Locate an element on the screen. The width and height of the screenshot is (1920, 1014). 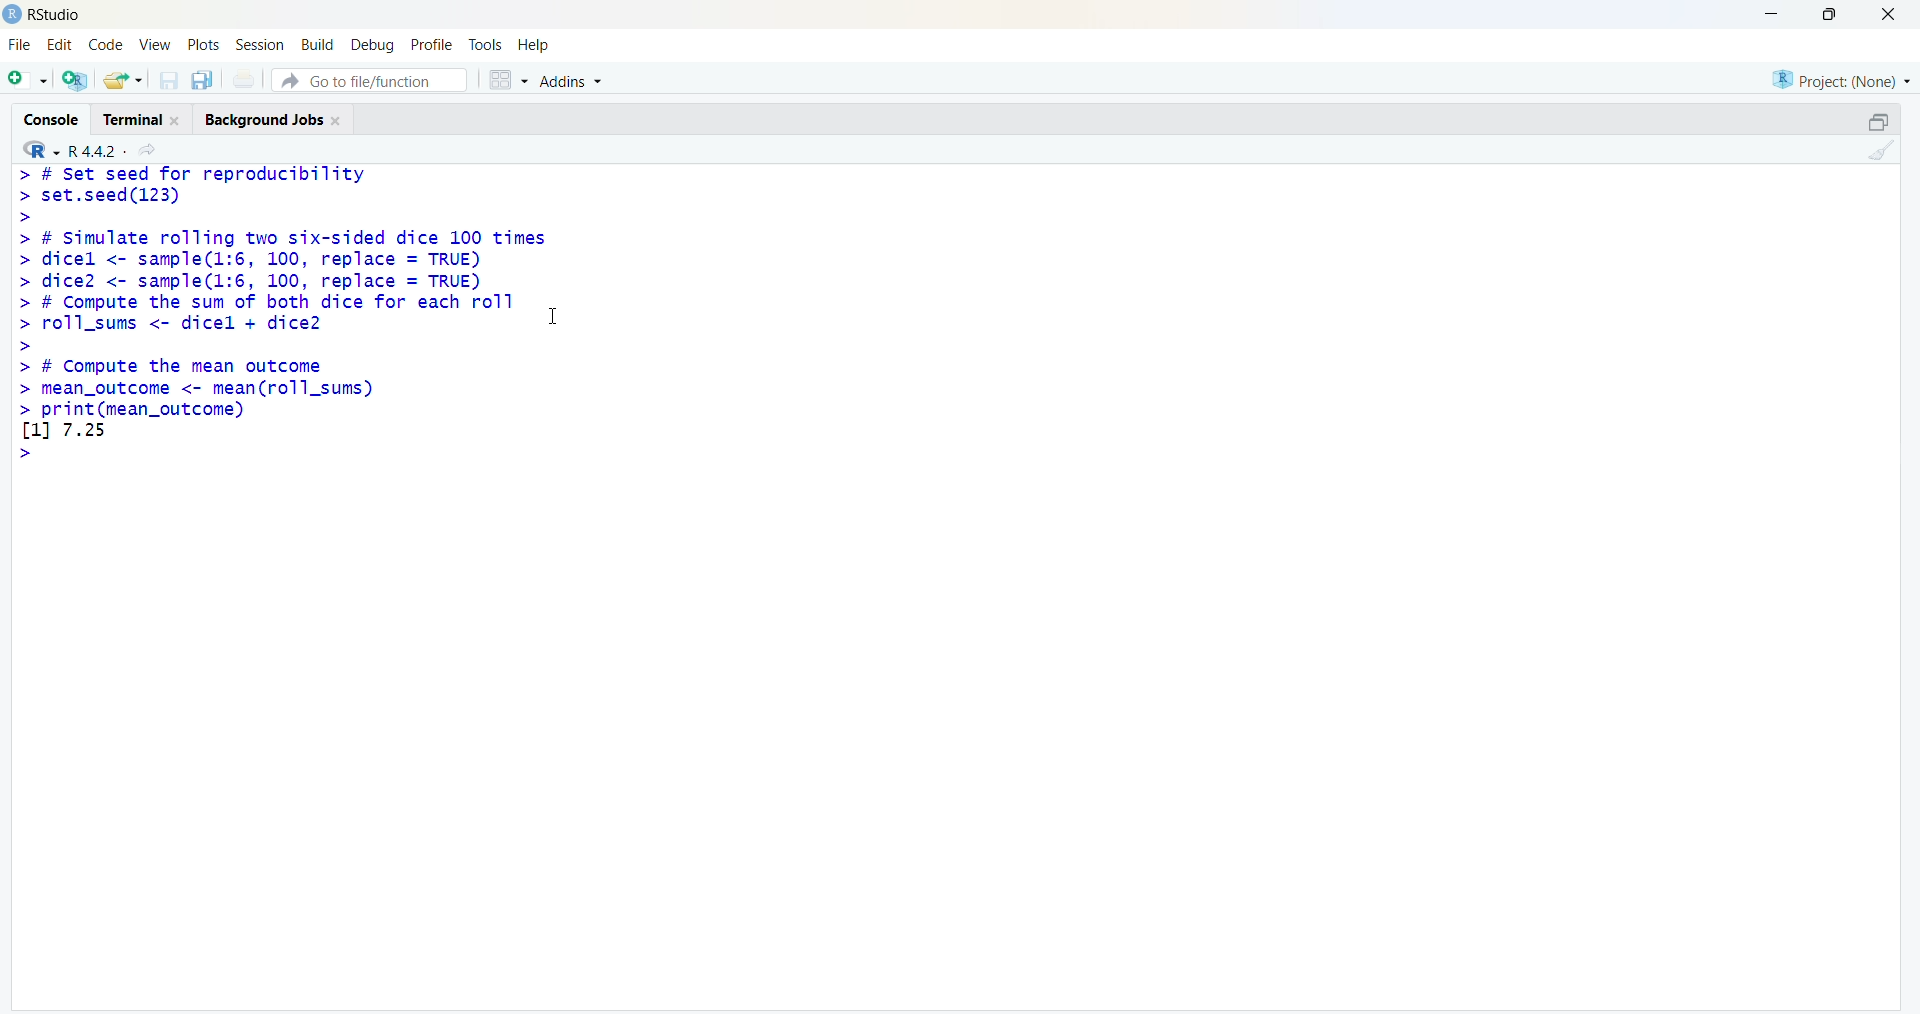
open in separate window is located at coordinates (1880, 122).